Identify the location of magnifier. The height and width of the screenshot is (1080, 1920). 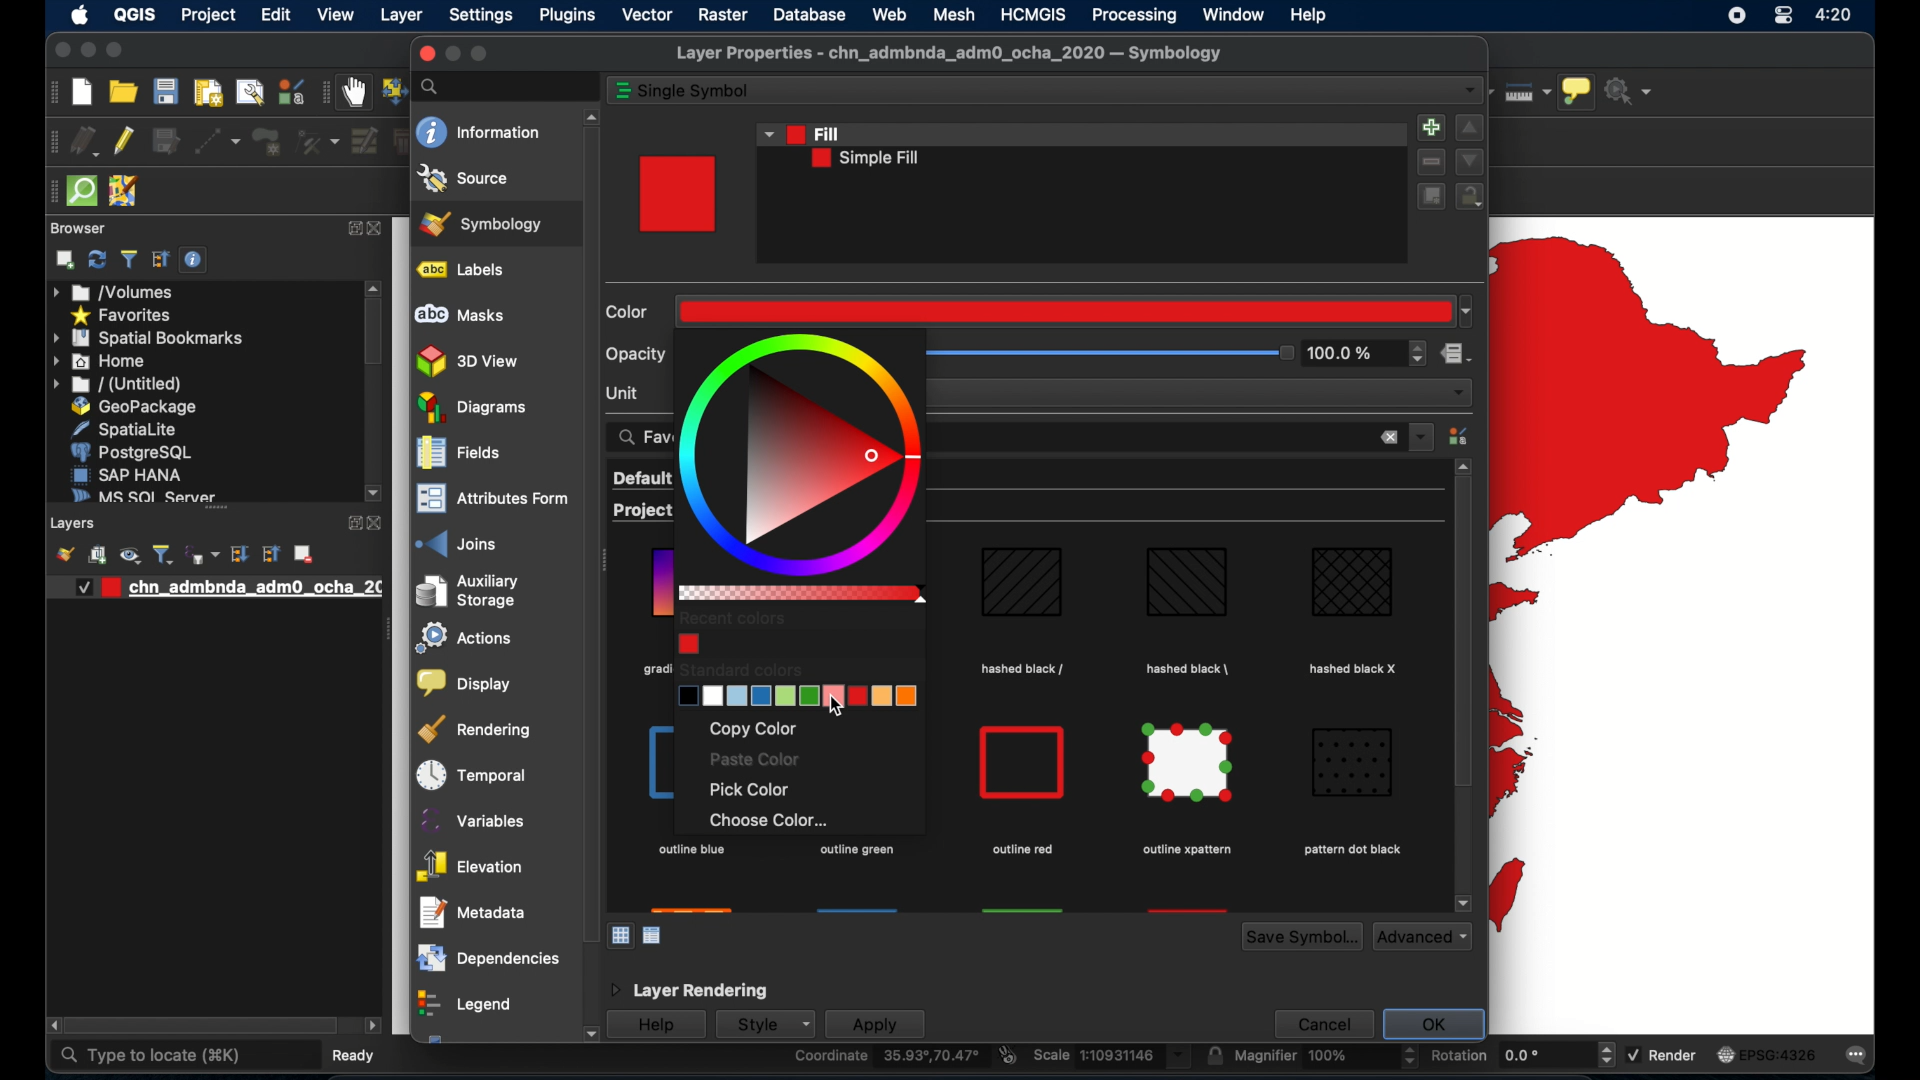
(1314, 1058).